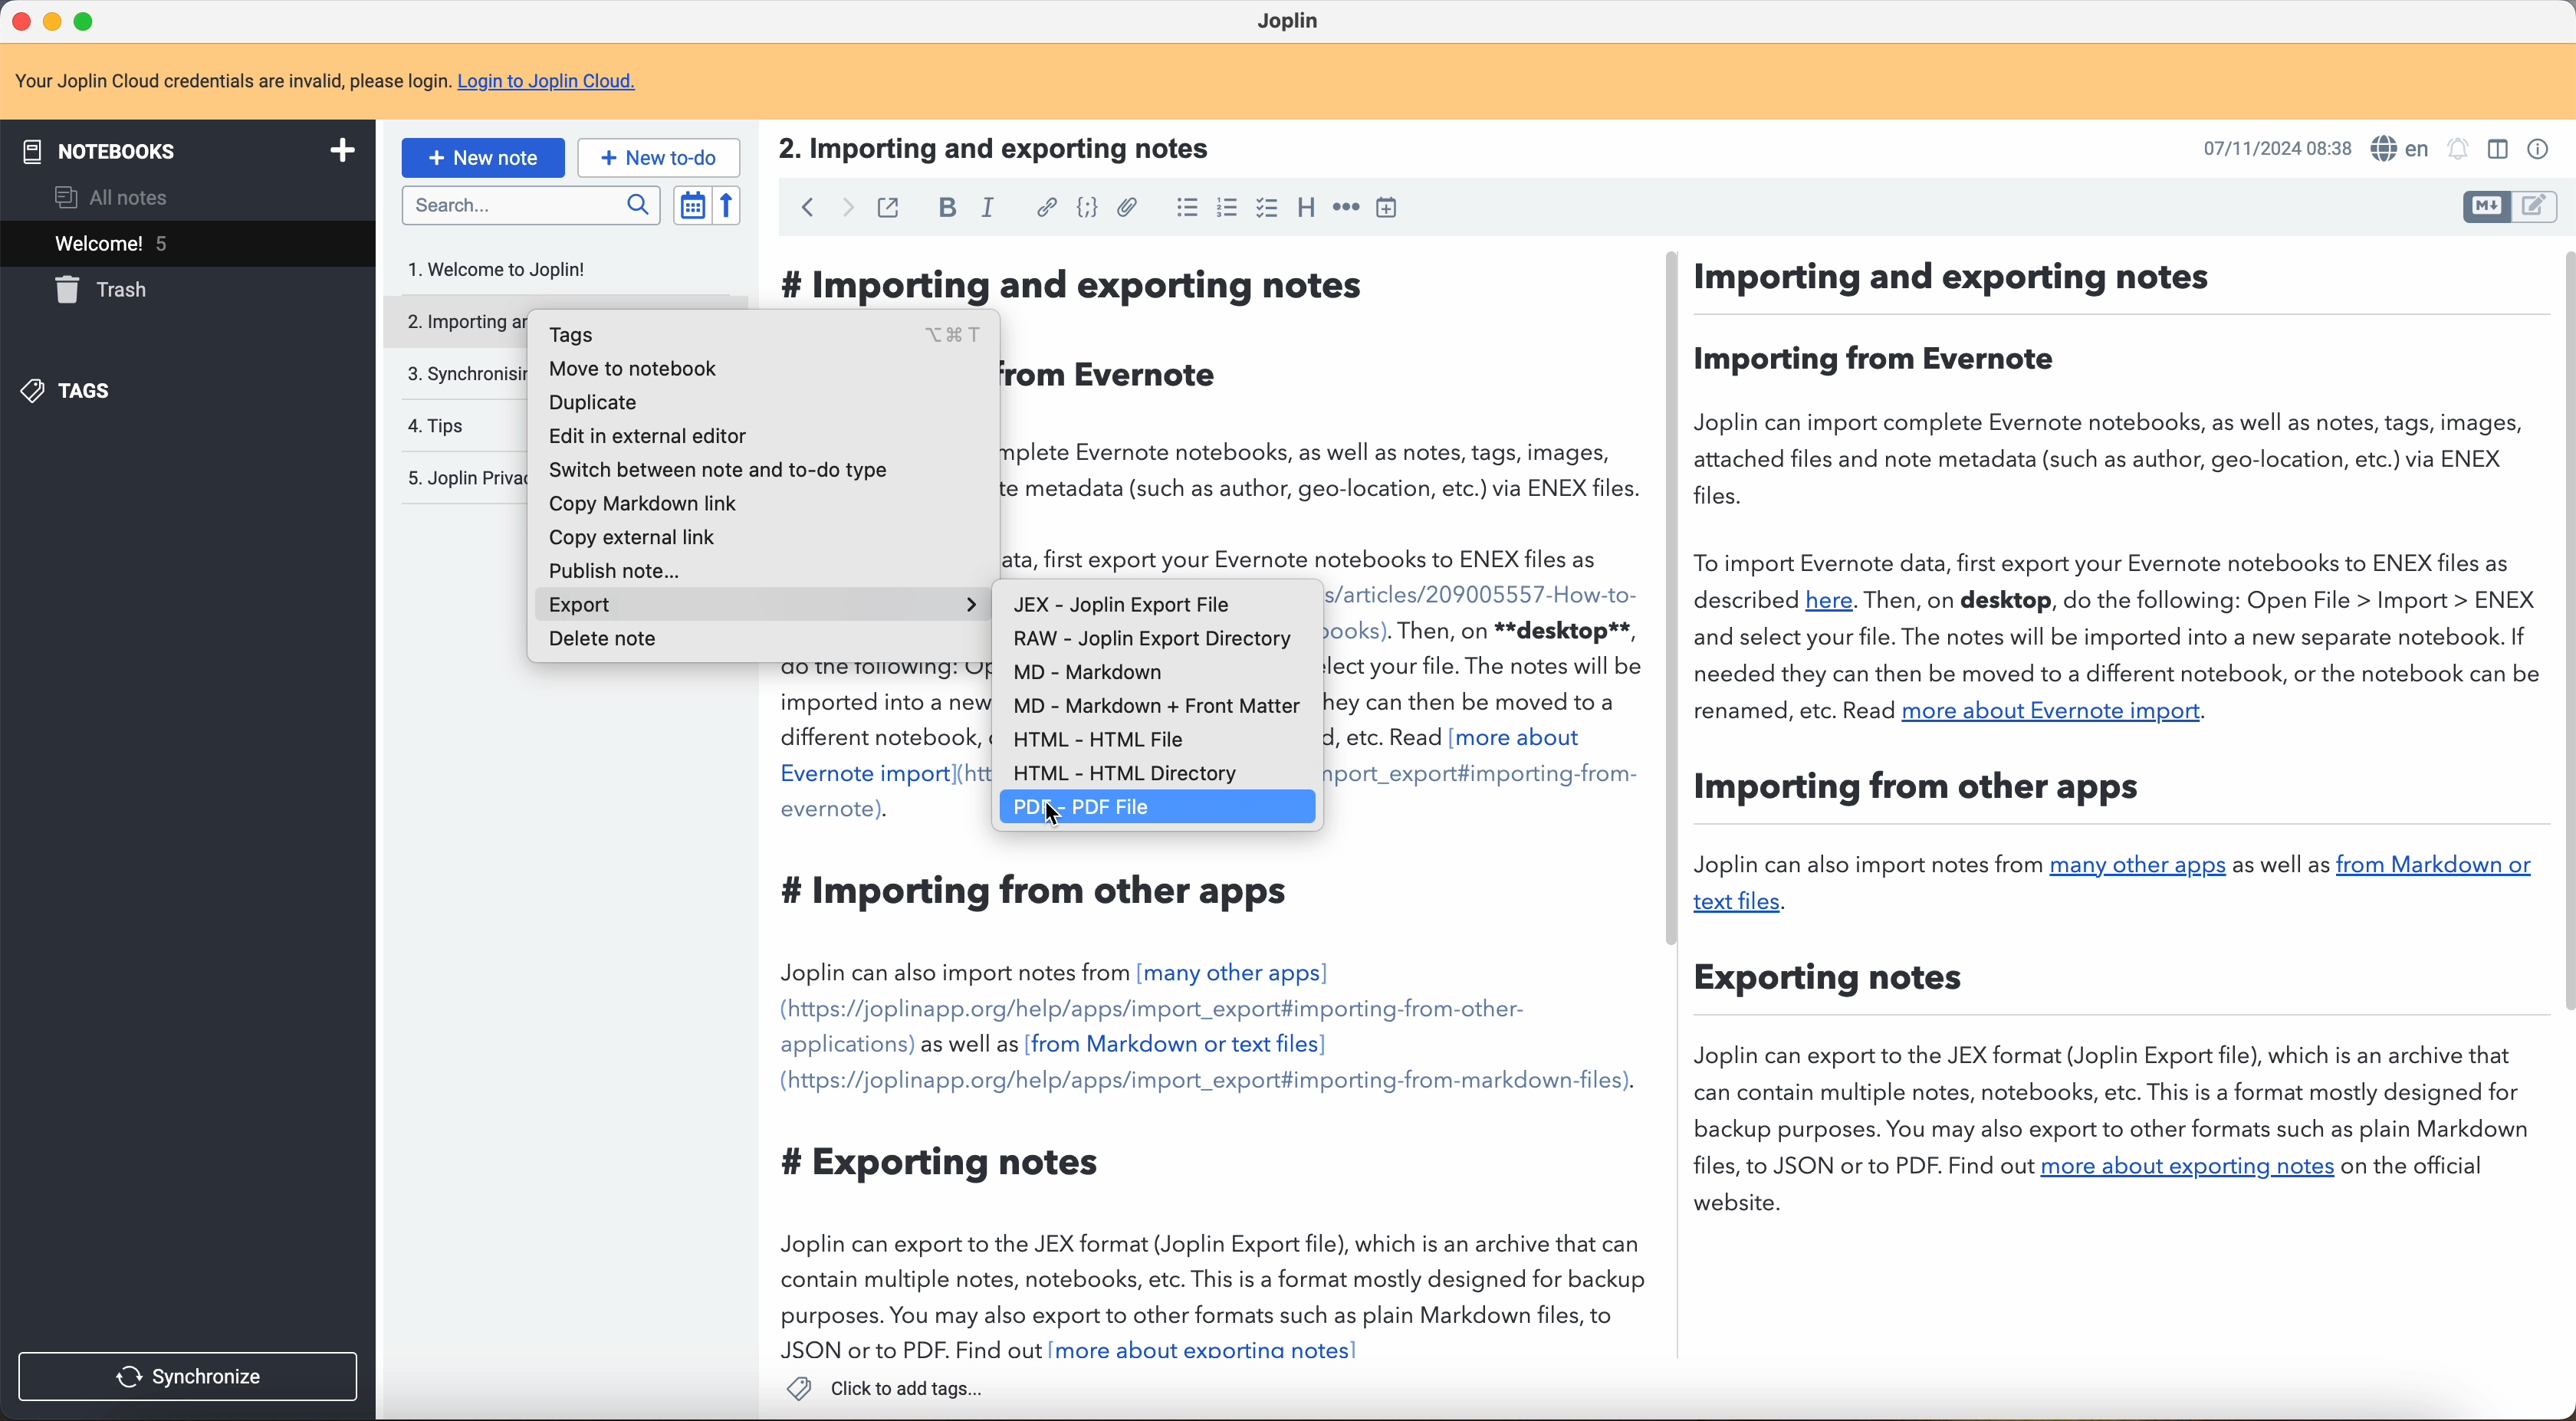 The width and height of the screenshot is (2576, 1421). What do you see at coordinates (1347, 210) in the screenshot?
I see `horizontal rule` at bounding box center [1347, 210].